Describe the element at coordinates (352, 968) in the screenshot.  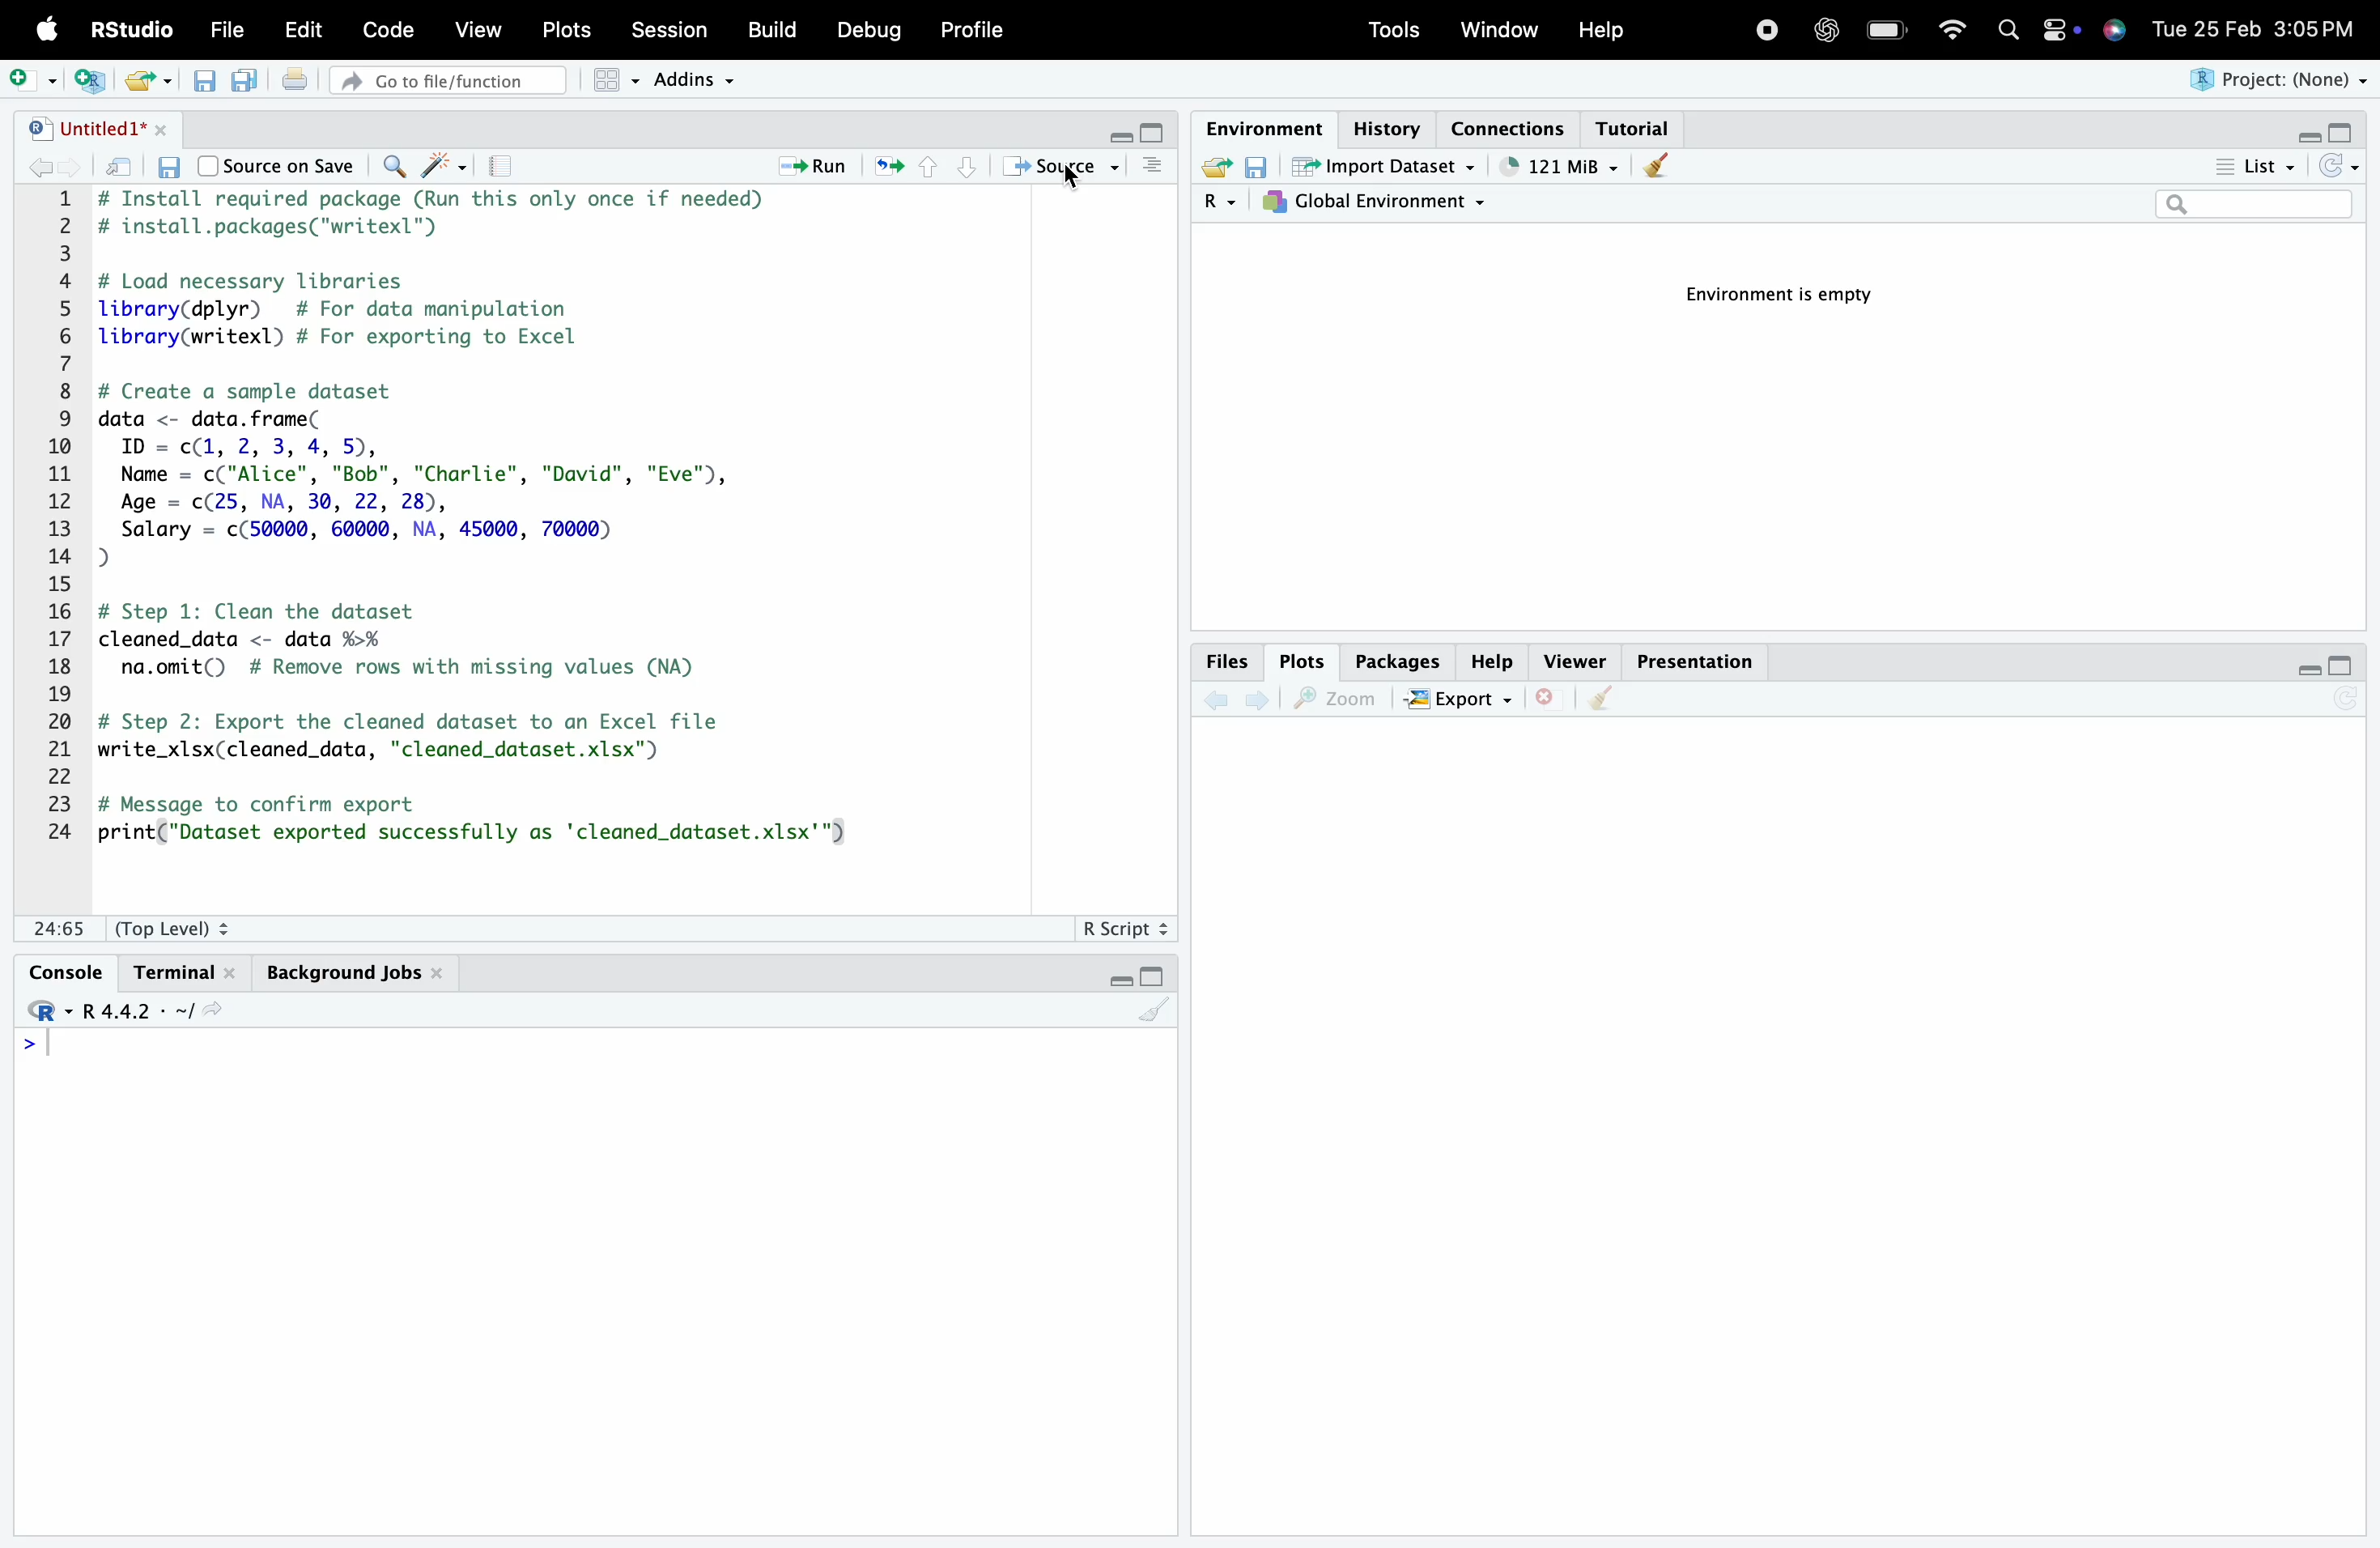
I see `Background Jobs` at that location.